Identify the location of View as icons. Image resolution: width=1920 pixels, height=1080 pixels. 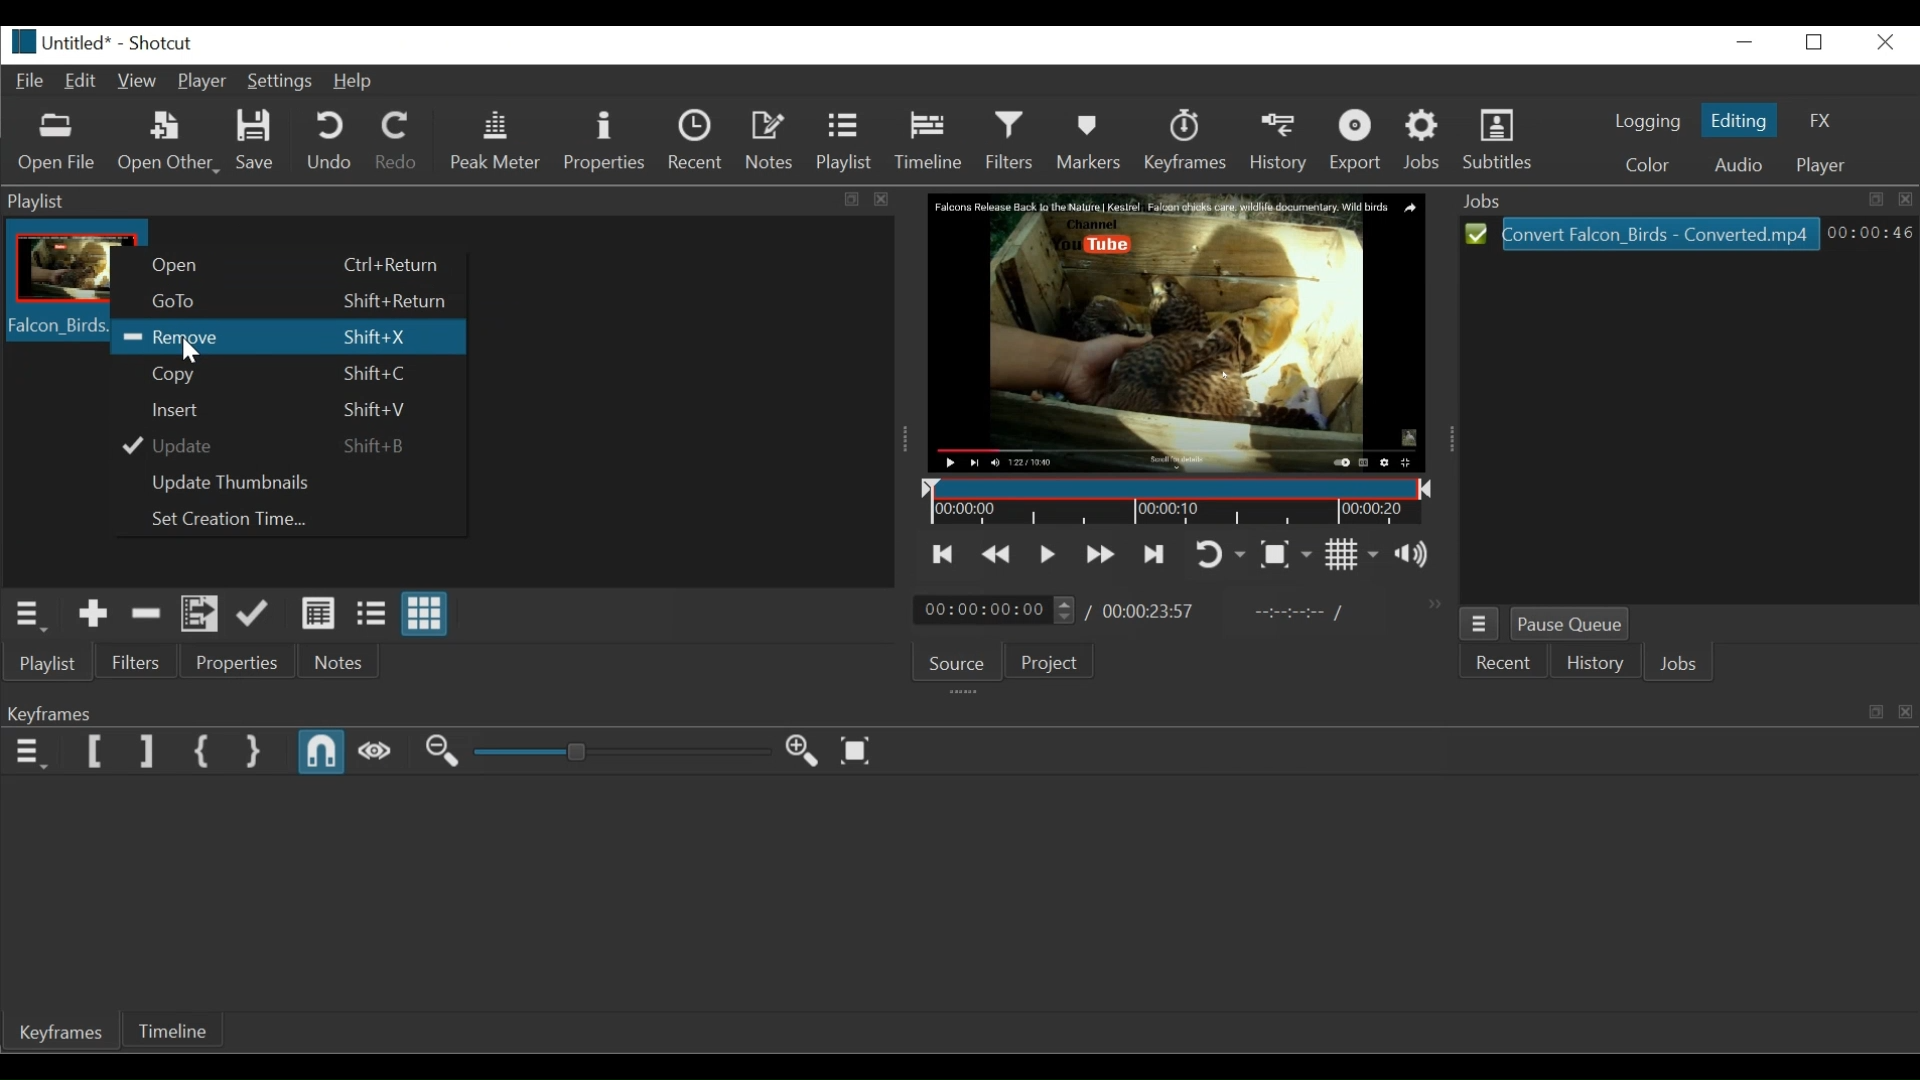
(423, 616).